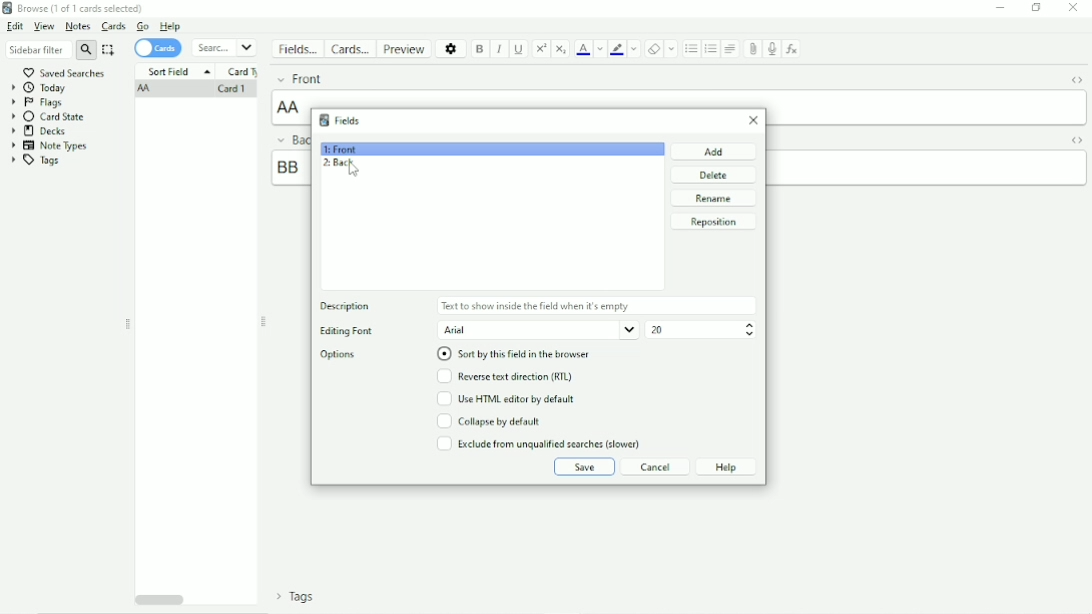  What do you see at coordinates (672, 48) in the screenshot?
I see `Select formatting to remove` at bounding box center [672, 48].